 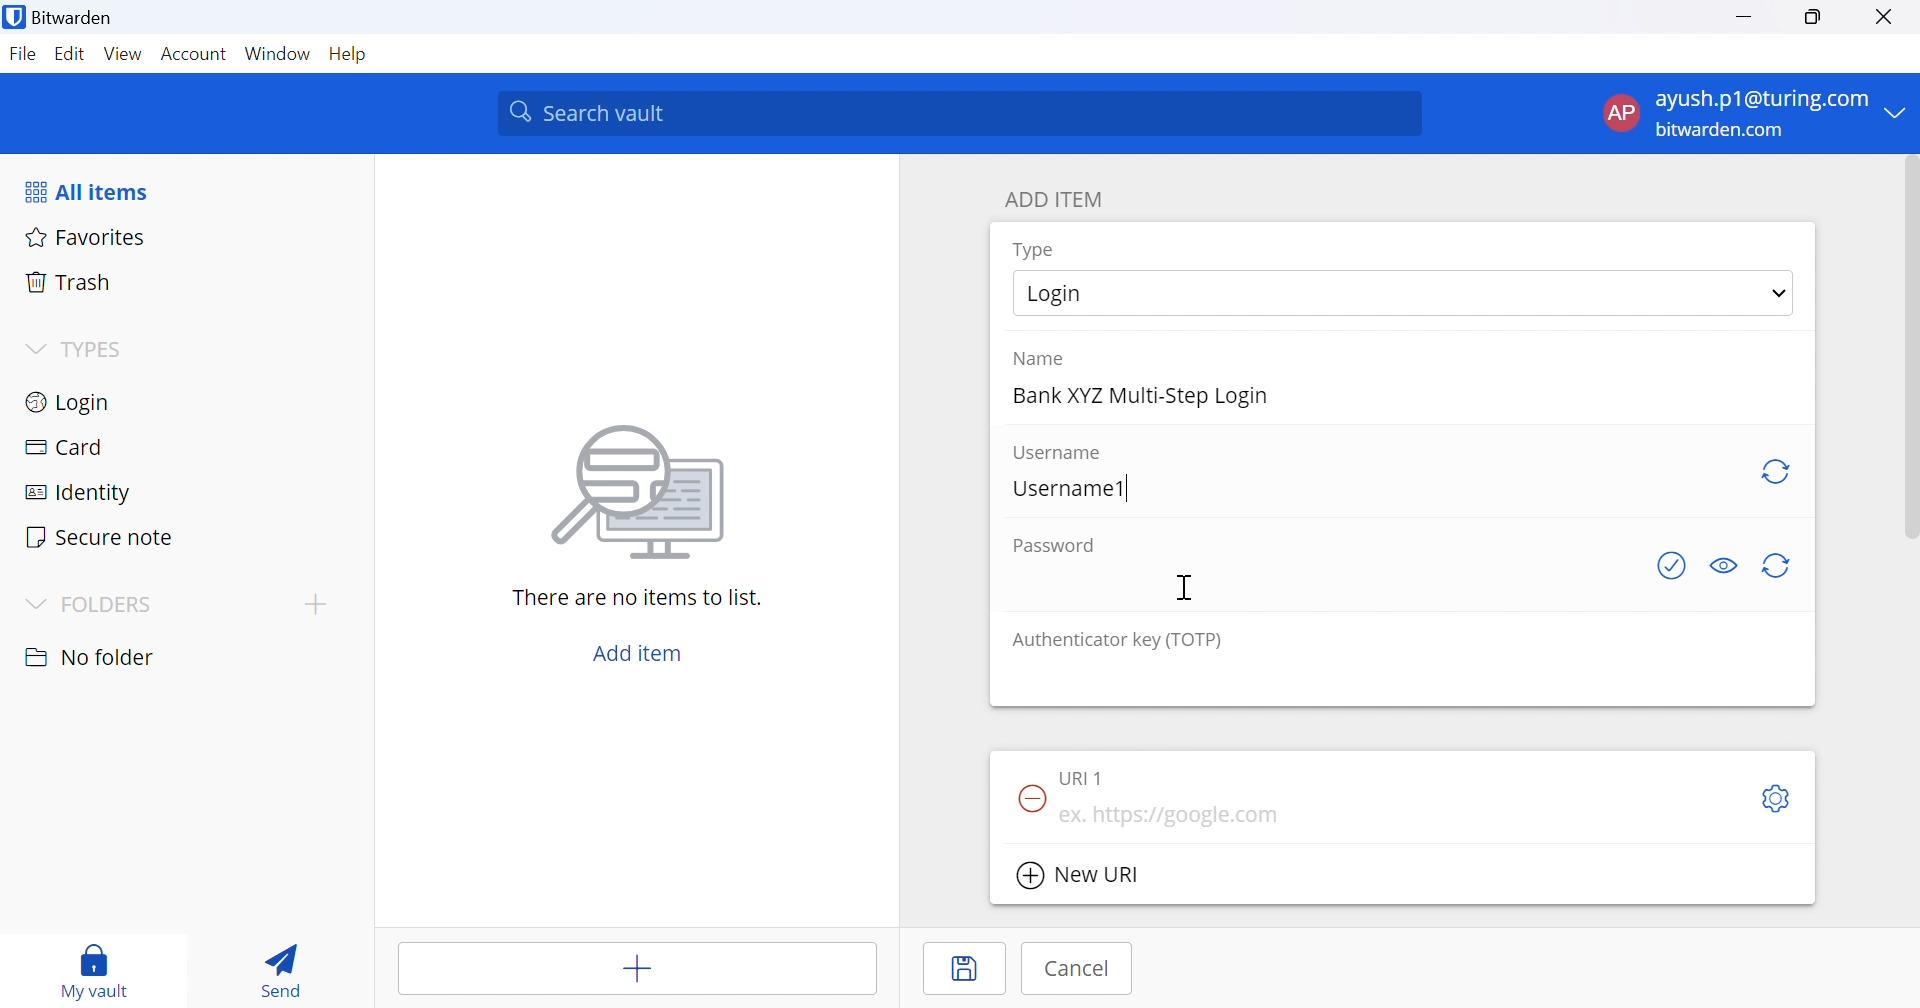 I want to click on Drop Down, so click(x=1901, y=114).